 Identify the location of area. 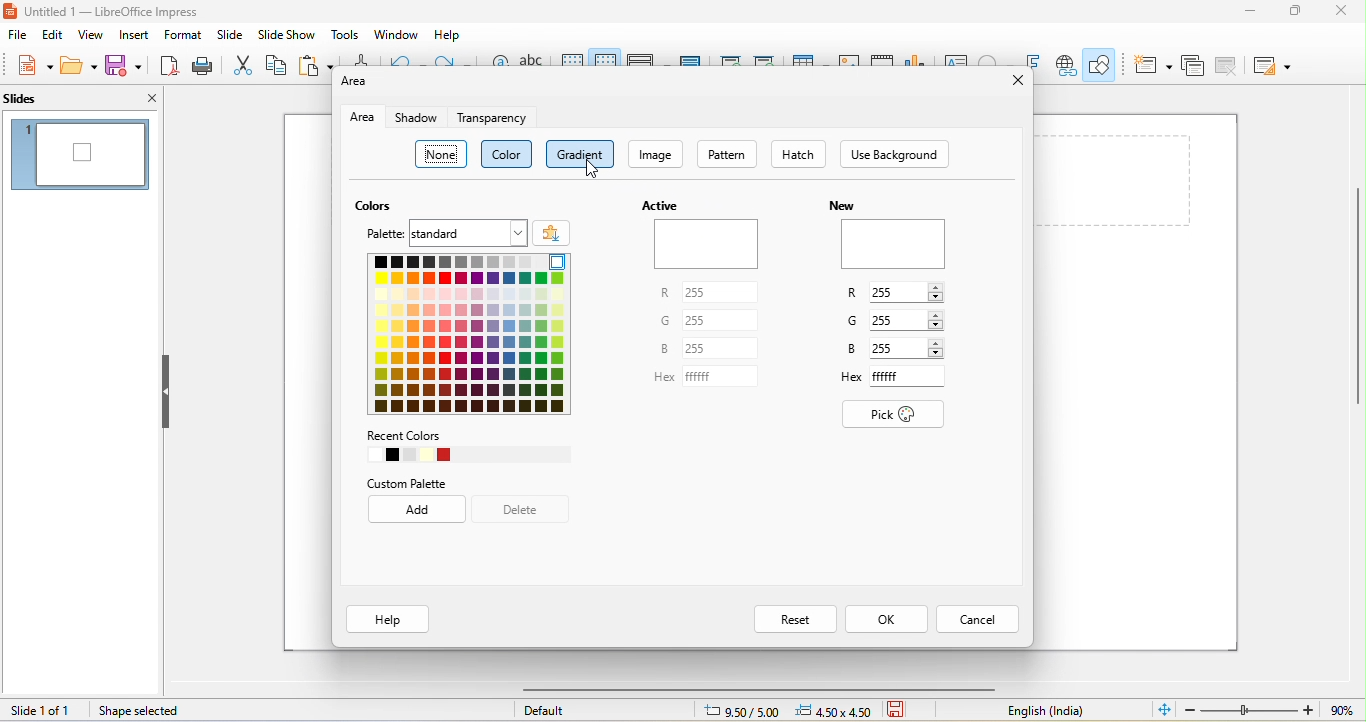
(365, 118).